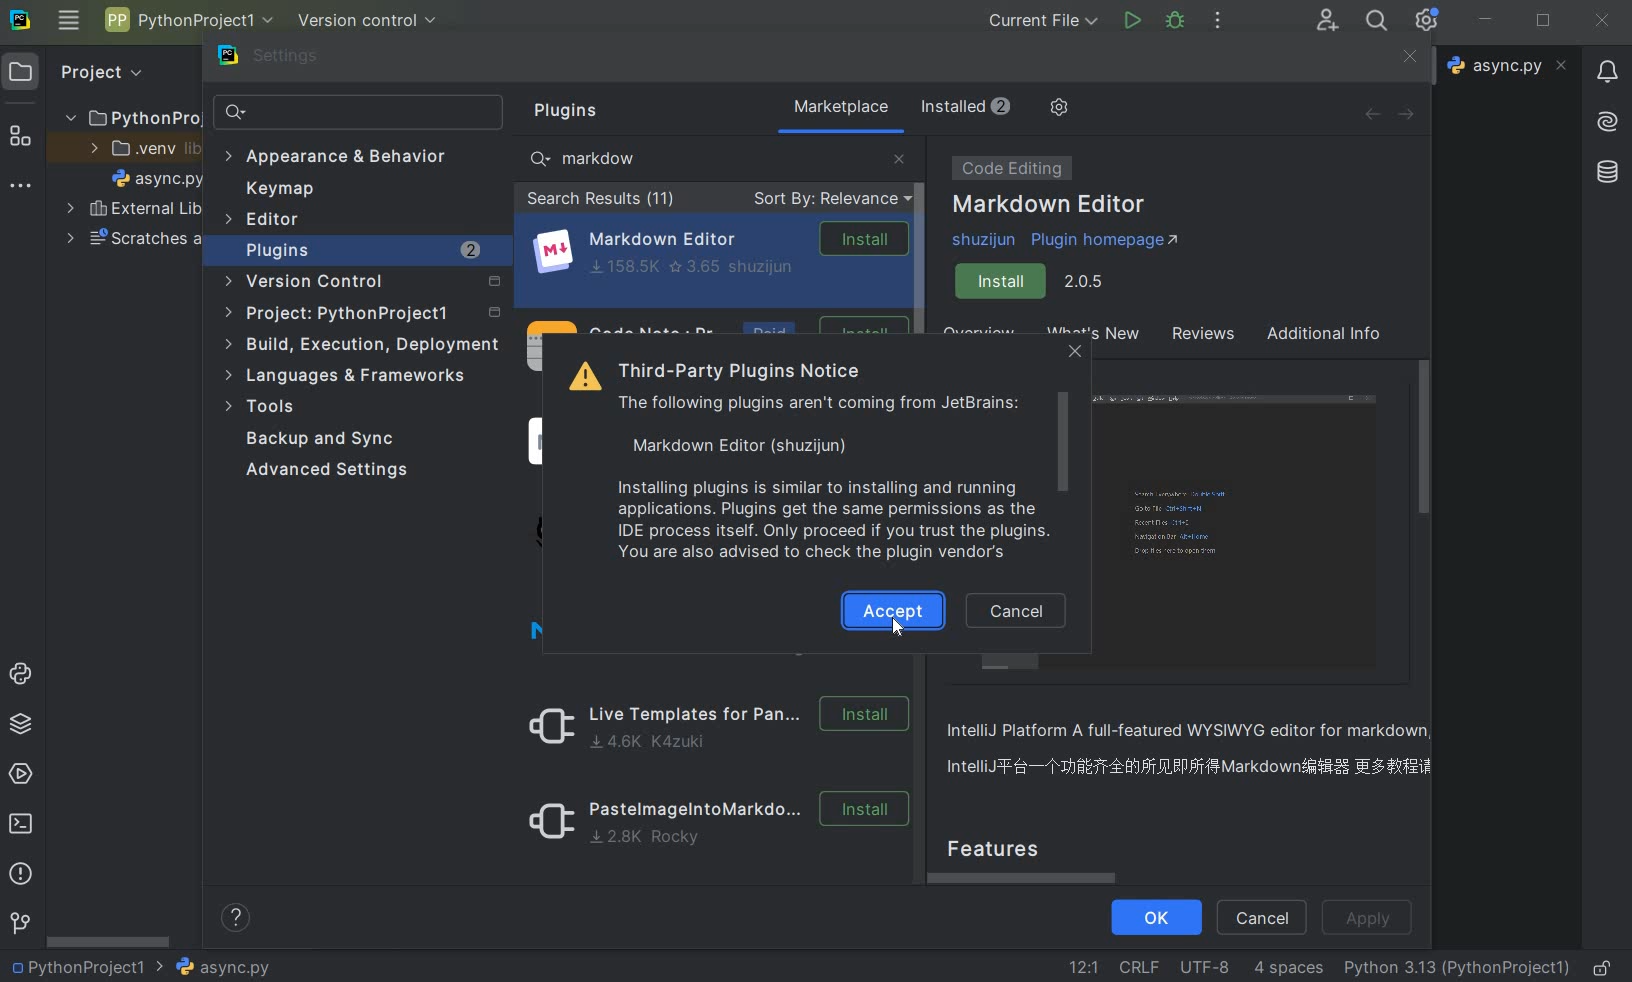 Image resolution: width=1632 pixels, height=982 pixels. Describe the element at coordinates (364, 251) in the screenshot. I see `plugins` at that location.